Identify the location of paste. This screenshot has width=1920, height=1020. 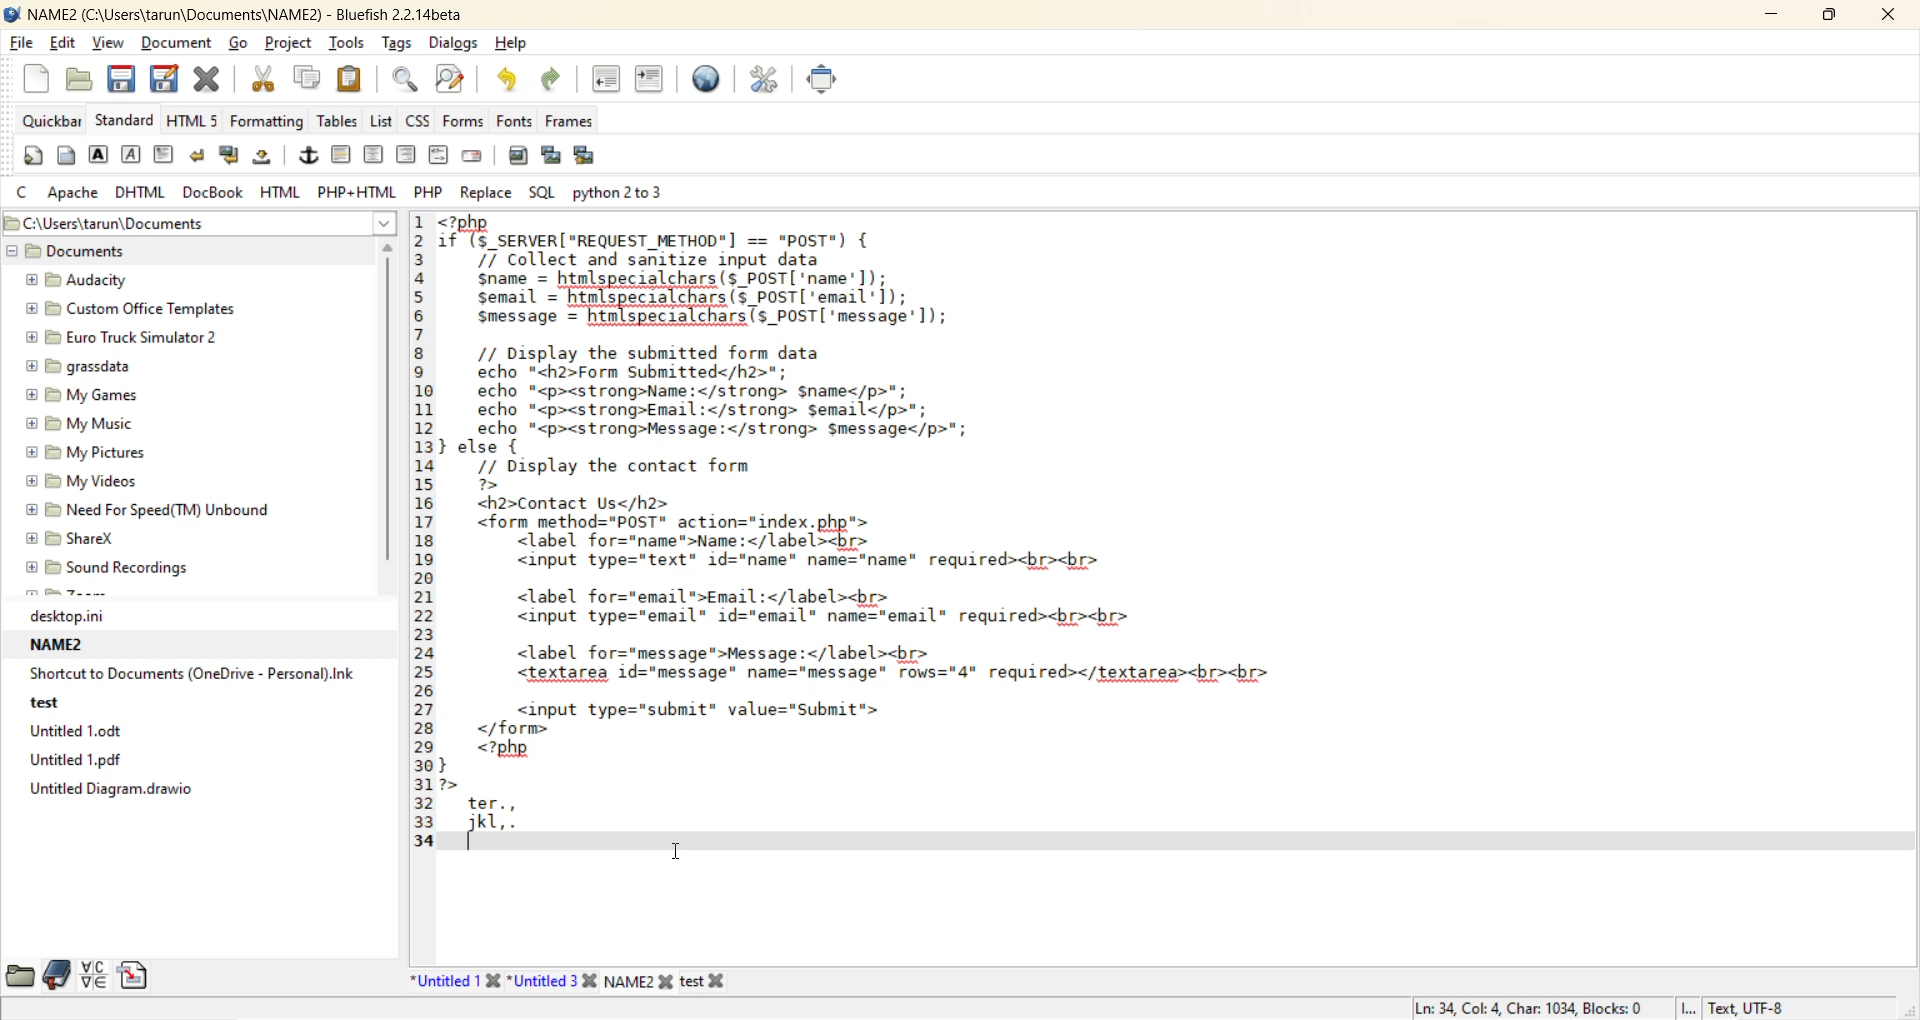
(351, 78).